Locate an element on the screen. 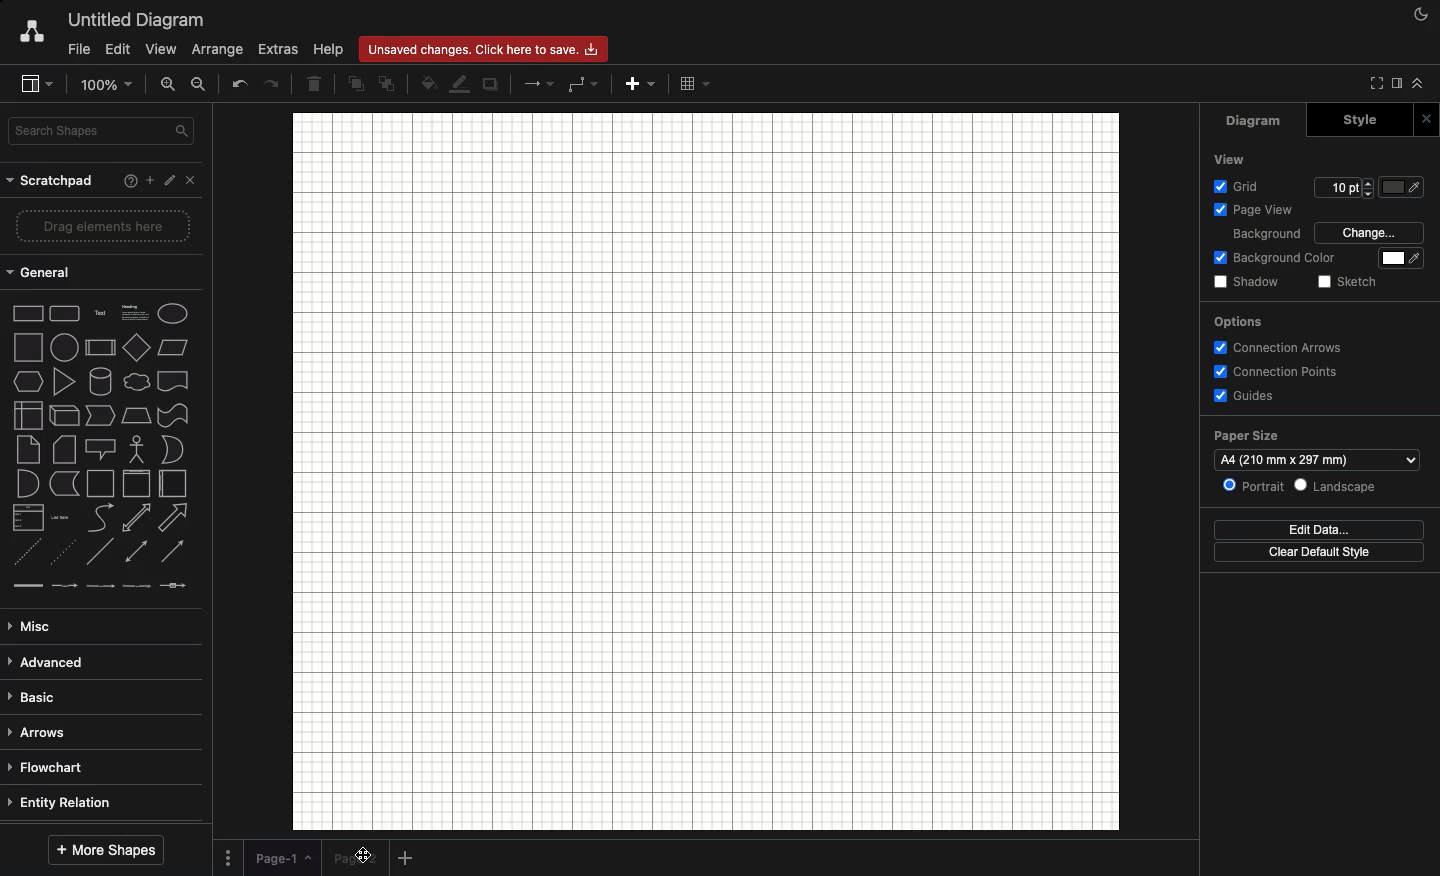  Zoom out is located at coordinates (199, 86).